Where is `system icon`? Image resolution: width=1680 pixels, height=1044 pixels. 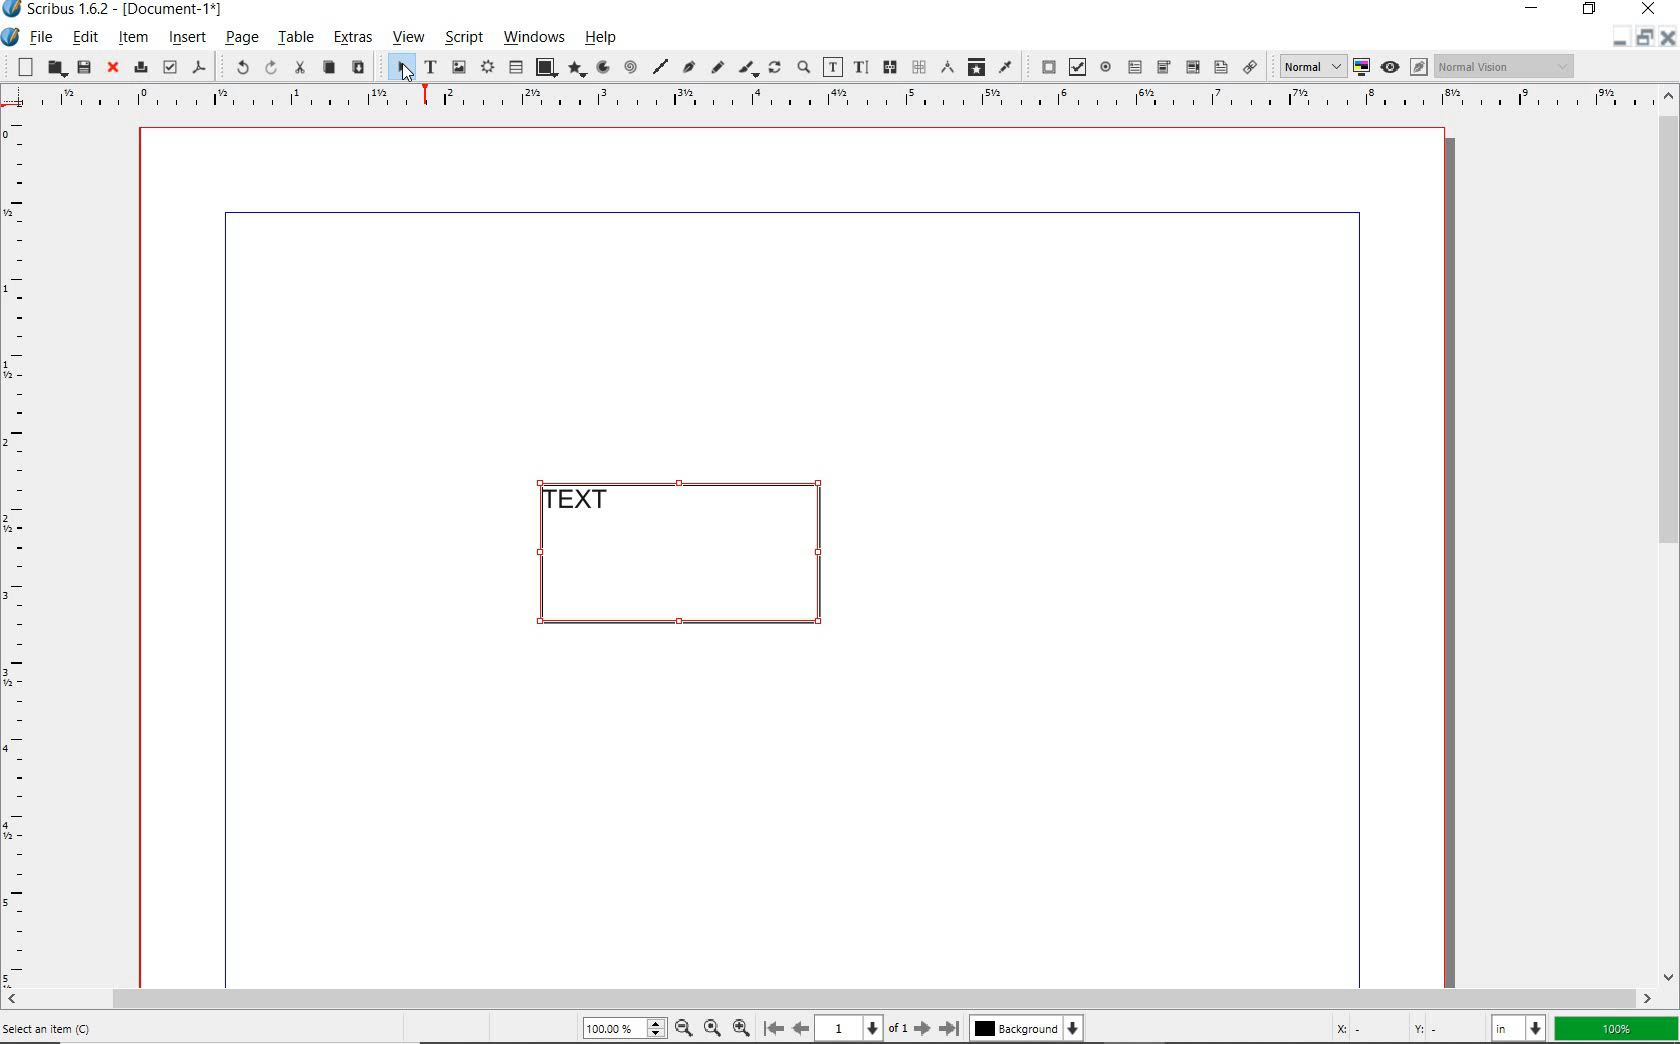
system icon is located at coordinates (9, 37).